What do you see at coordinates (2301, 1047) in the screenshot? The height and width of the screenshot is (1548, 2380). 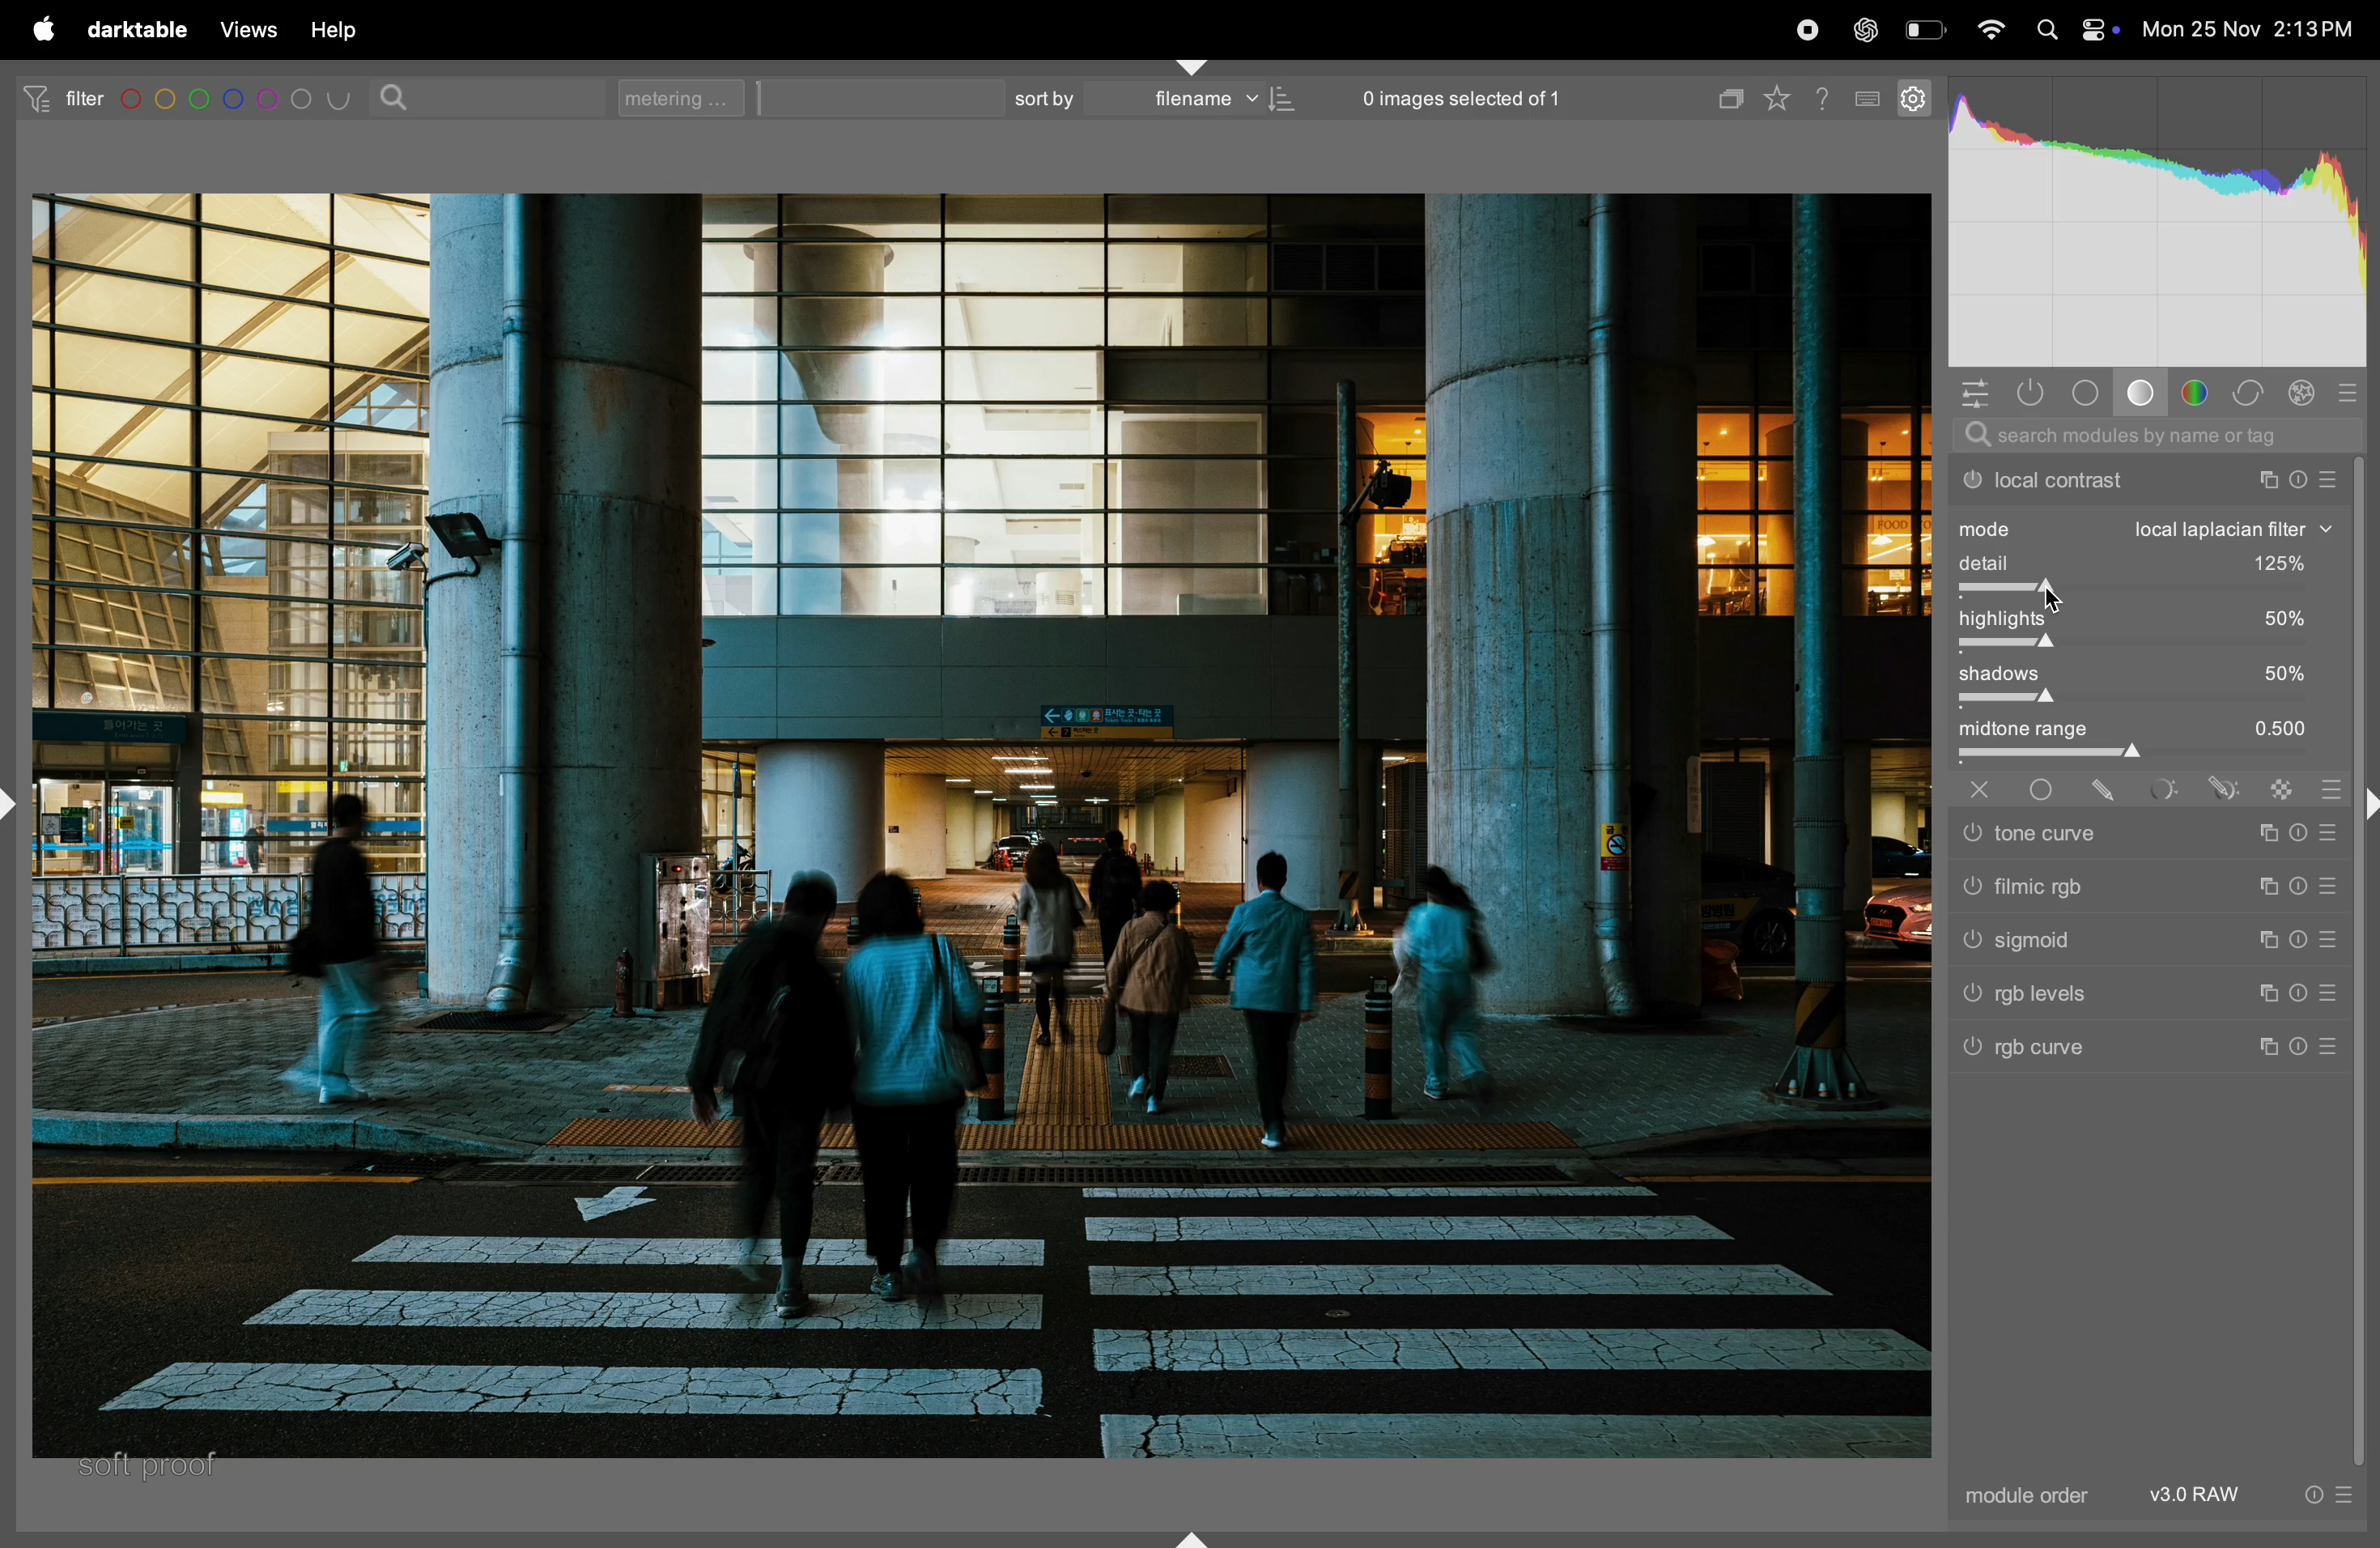 I see `reset` at bounding box center [2301, 1047].